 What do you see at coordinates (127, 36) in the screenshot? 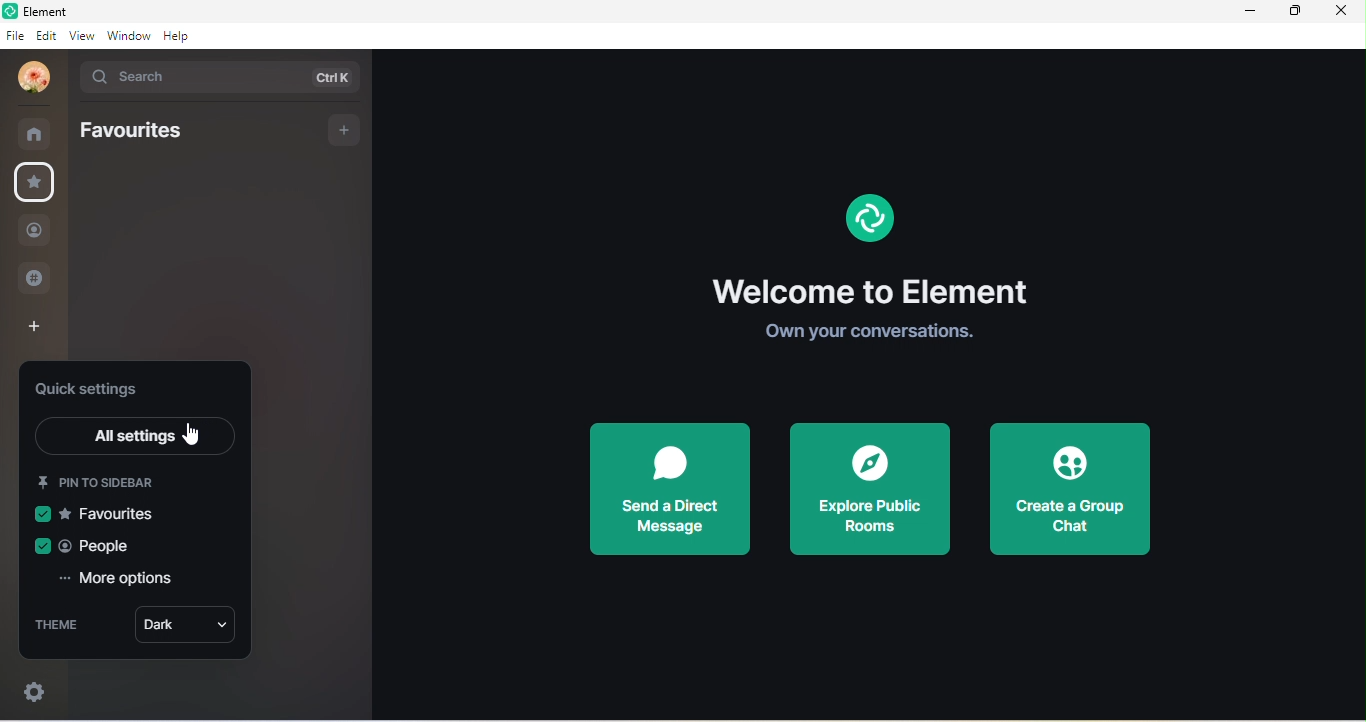
I see `window` at bounding box center [127, 36].